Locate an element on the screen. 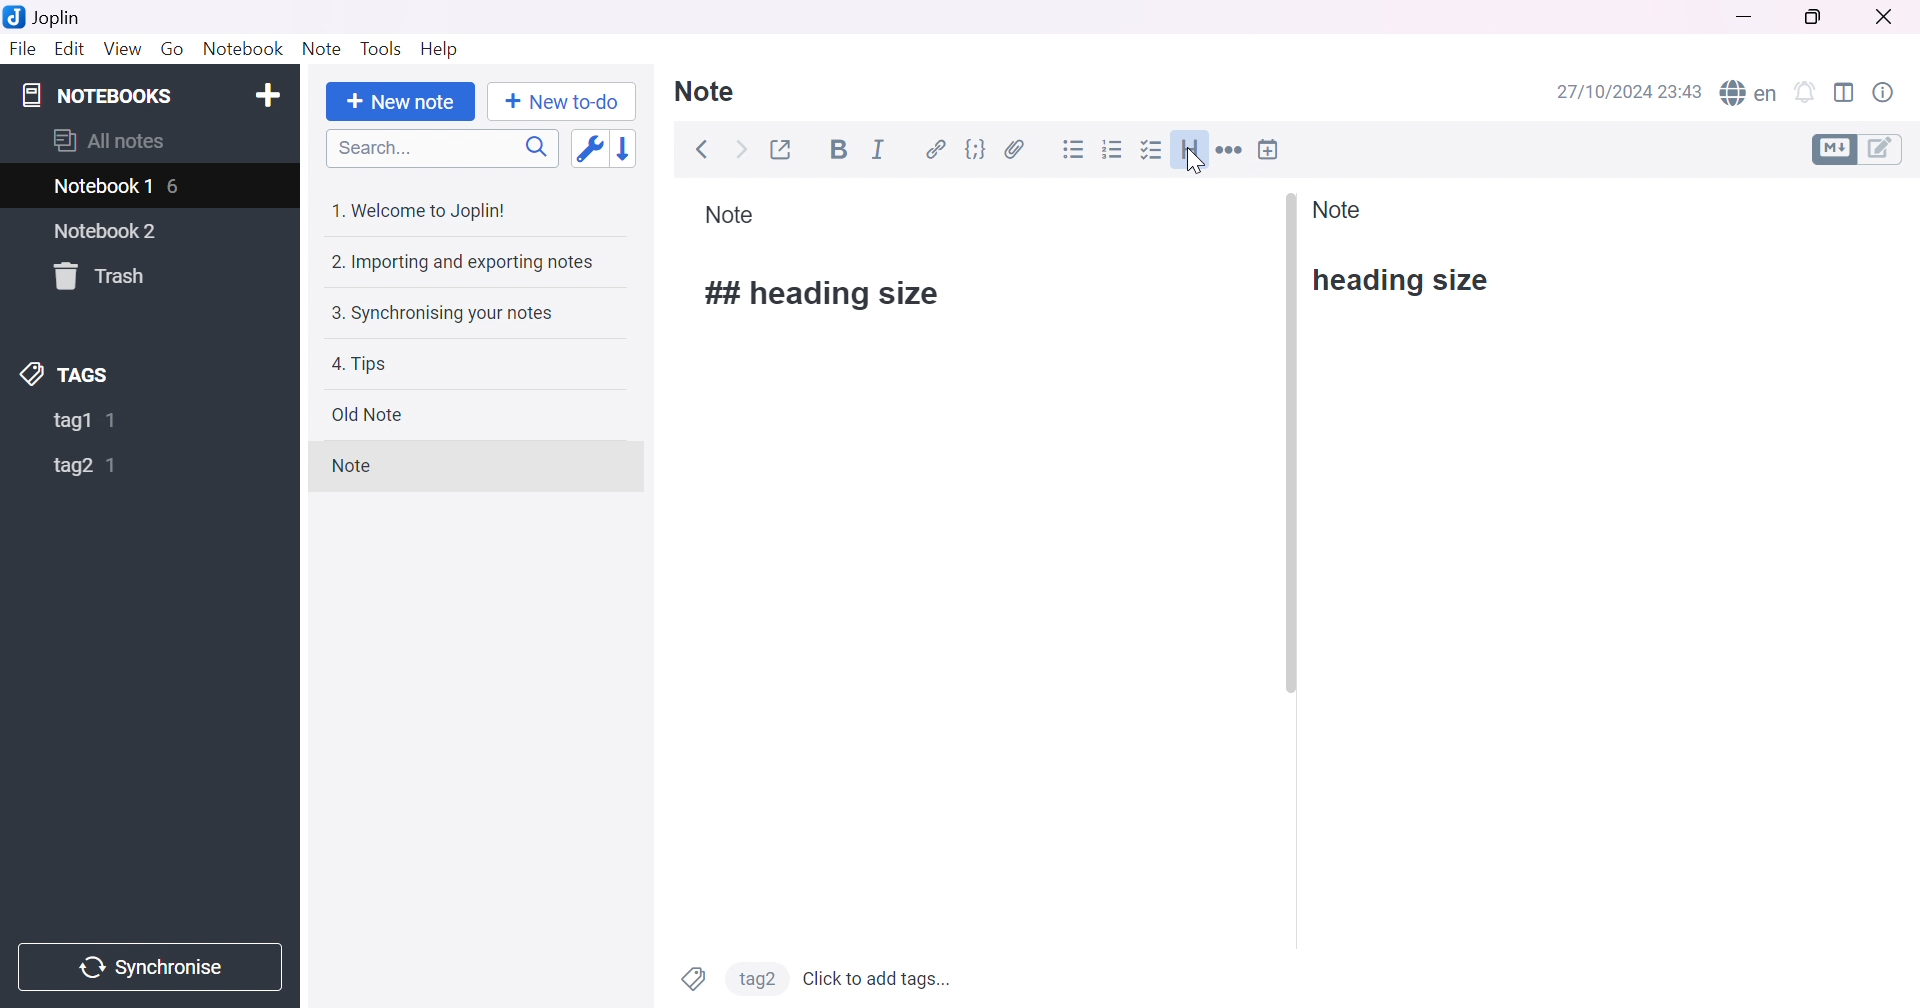 The image size is (1920, 1008). Minimize is located at coordinates (1747, 19).